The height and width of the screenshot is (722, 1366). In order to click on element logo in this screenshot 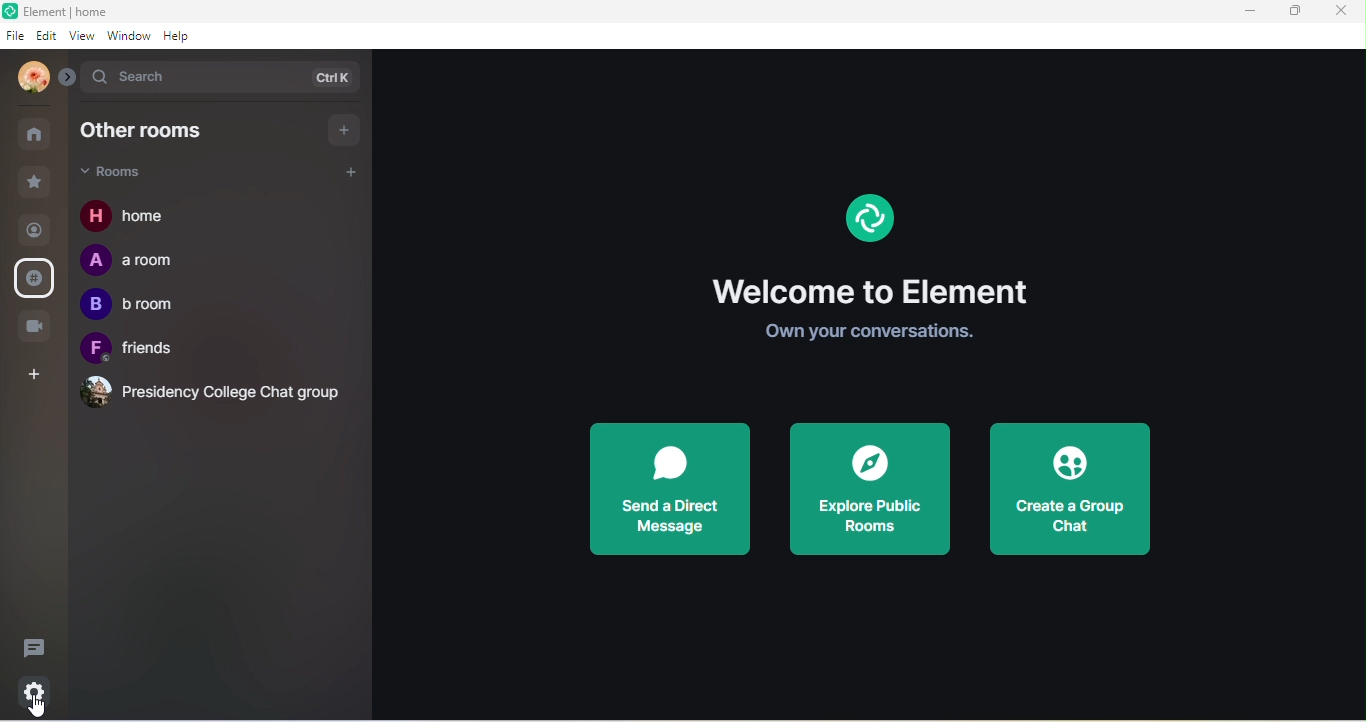, I will do `click(870, 224)`.